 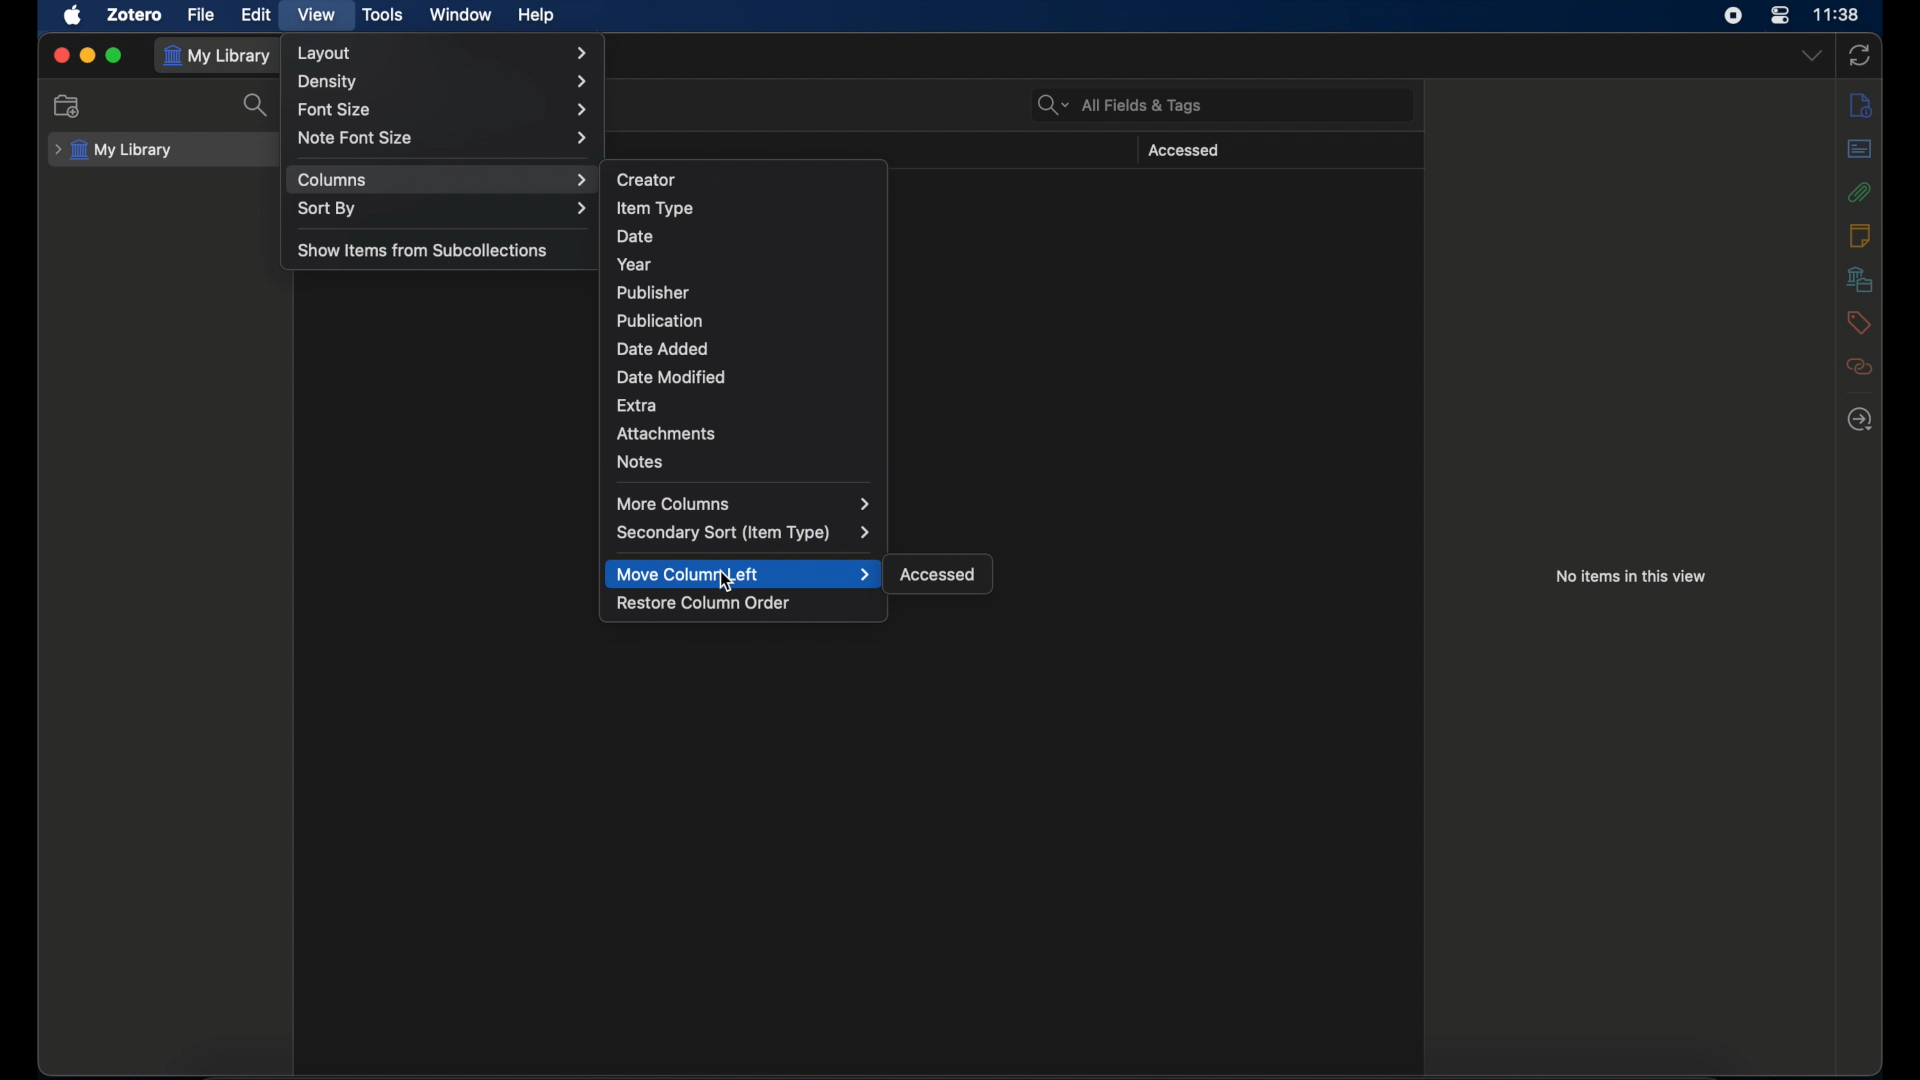 I want to click on accessed, so click(x=1183, y=151).